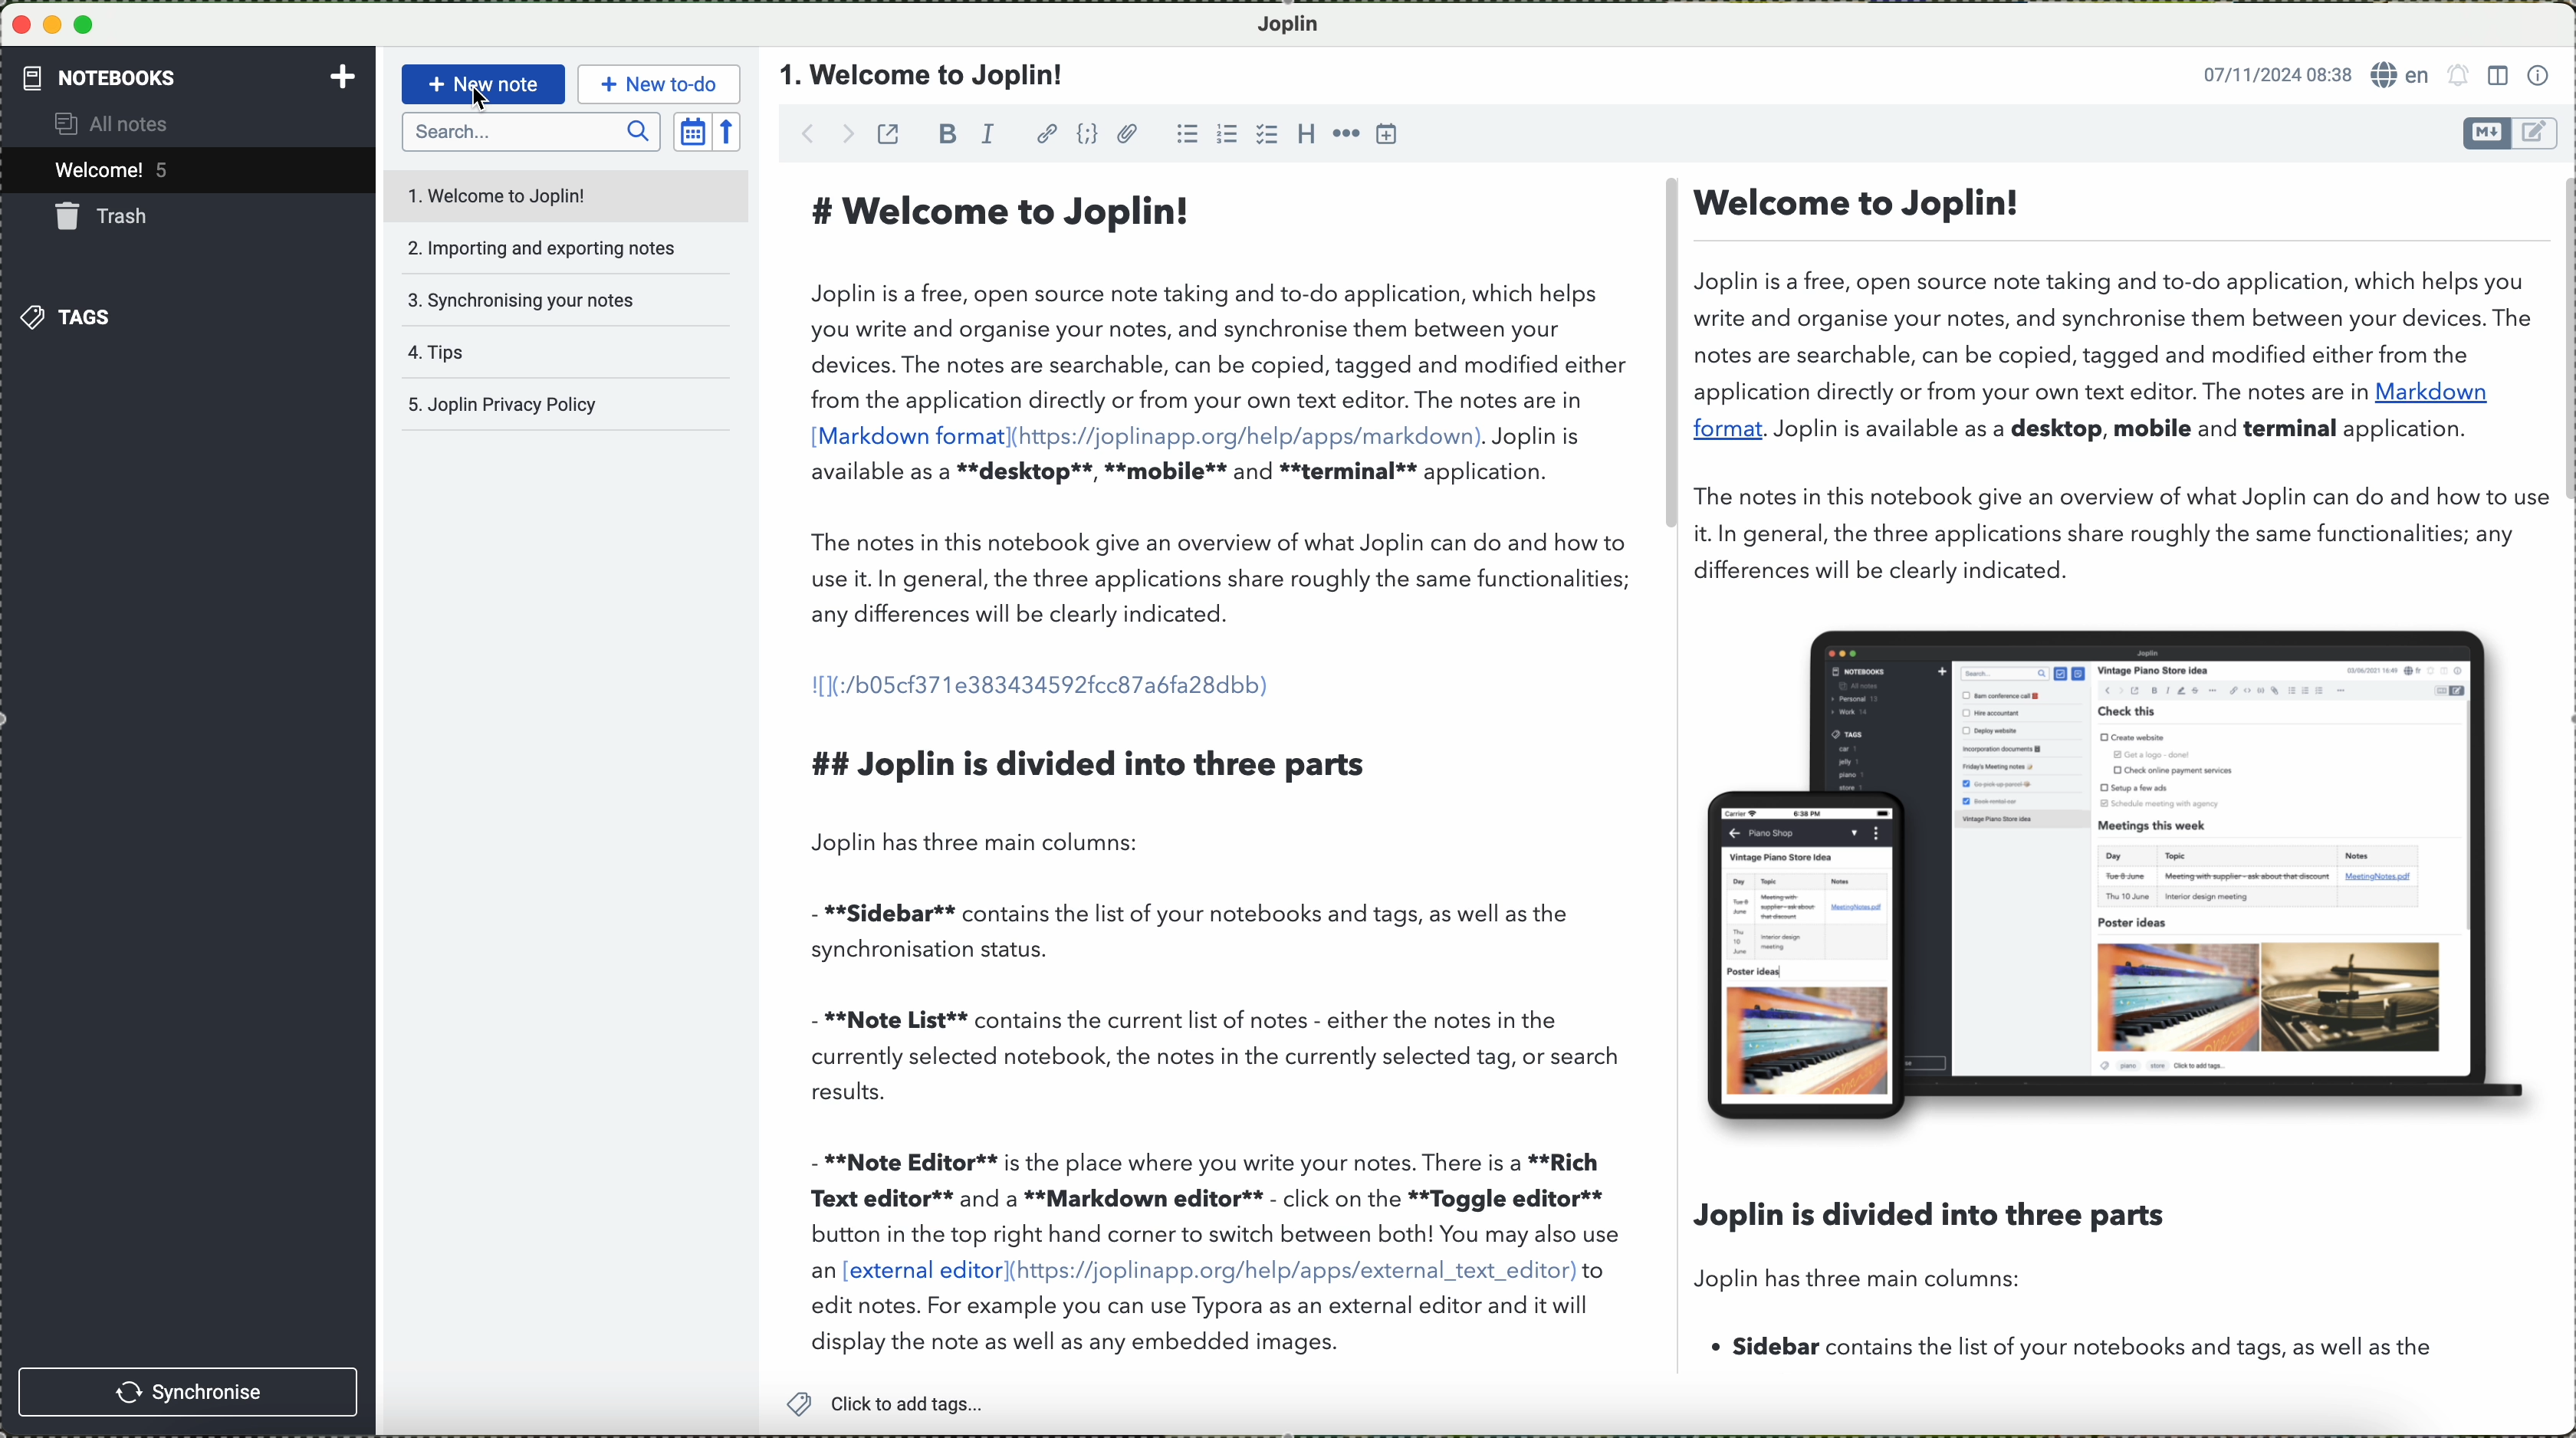 Image resolution: width=2576 pixels, height=1438 pixels. Describe the element at coordinates (534, 195) in the screenshot. I see `welcome to joplin` at that location.